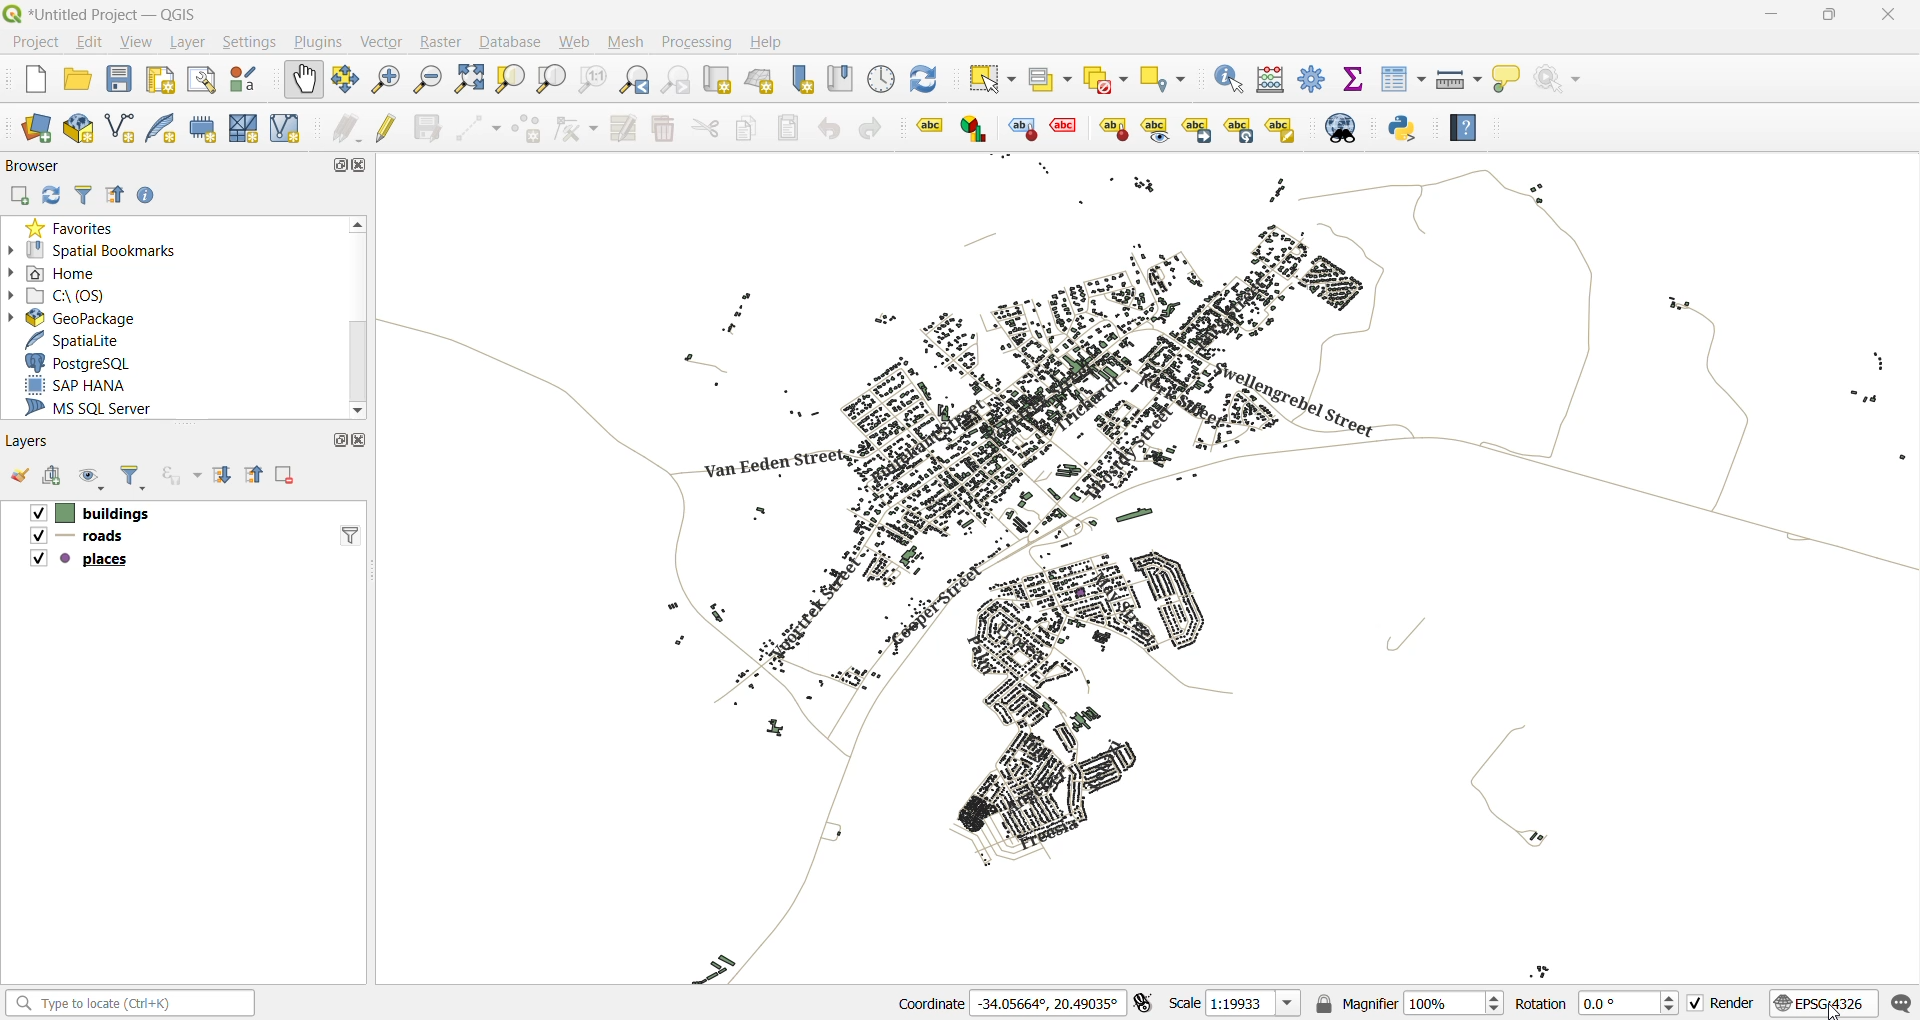  I want to click on zoom out, so click(428, 81).